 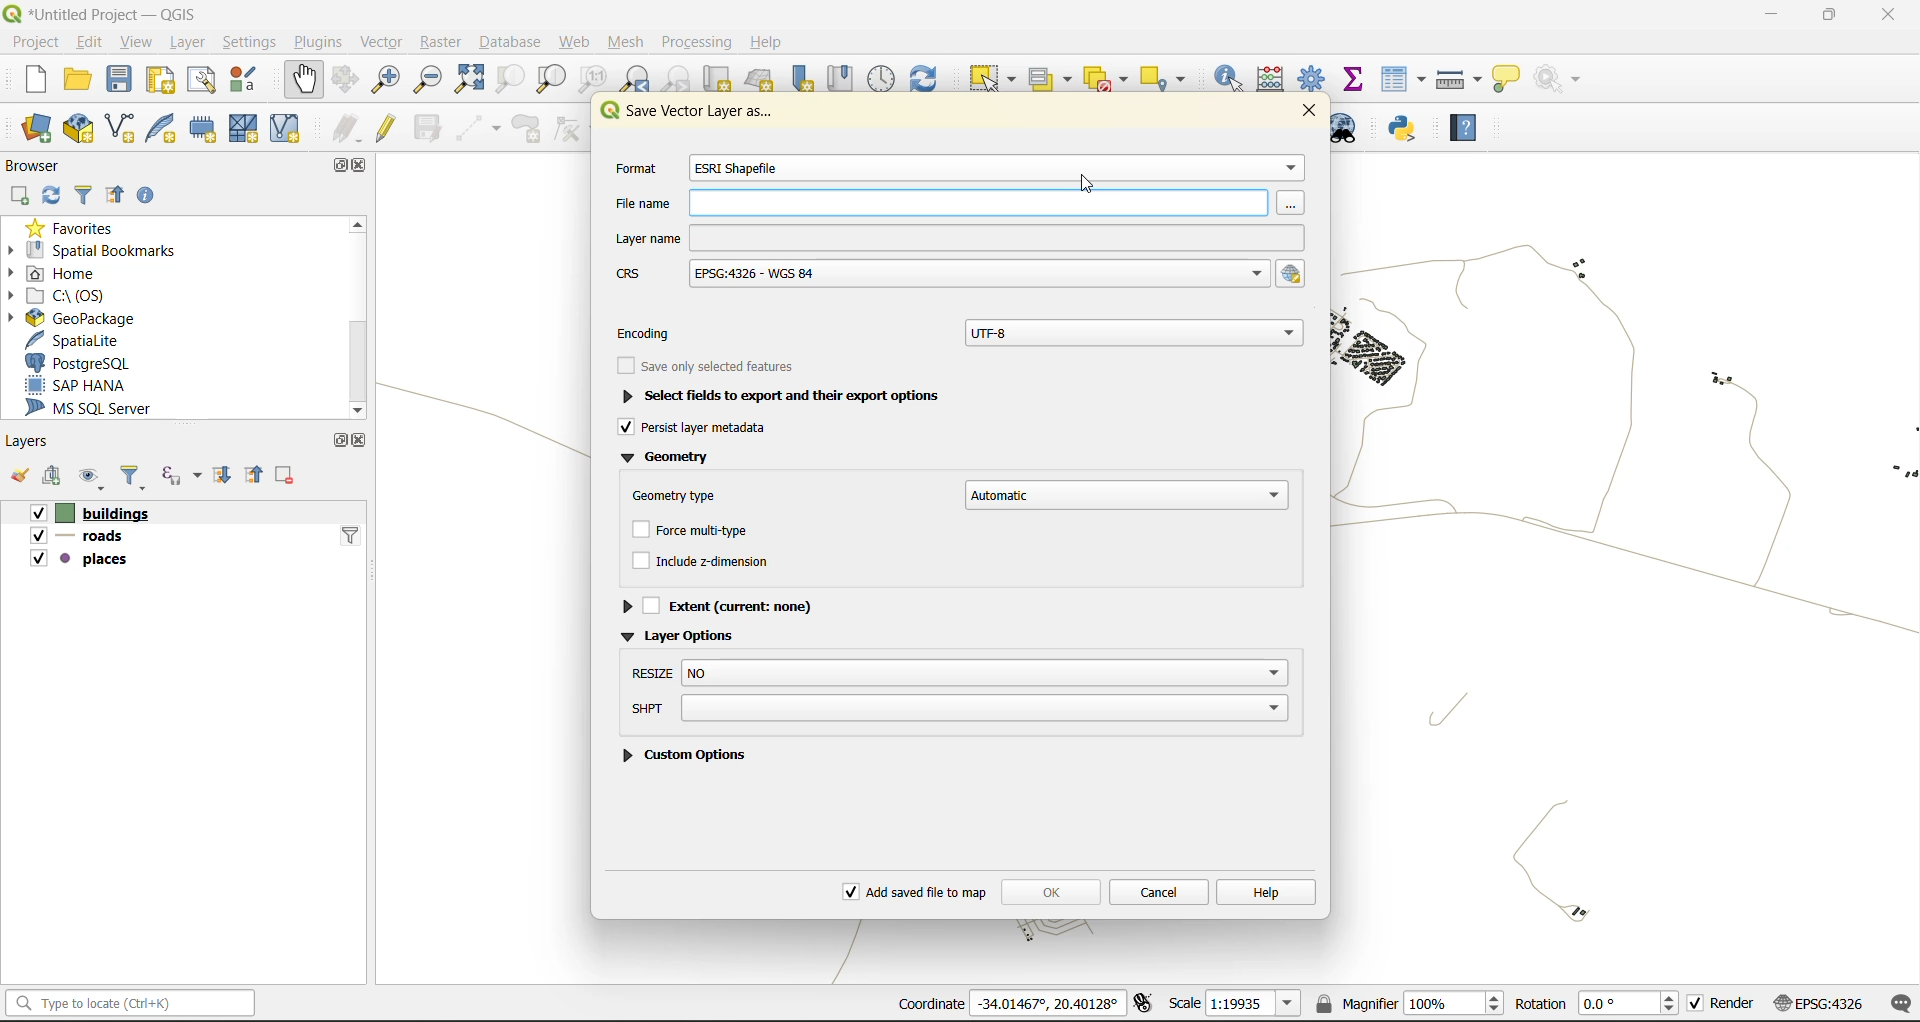 I want to click on python, so click(x=1408, y=128).